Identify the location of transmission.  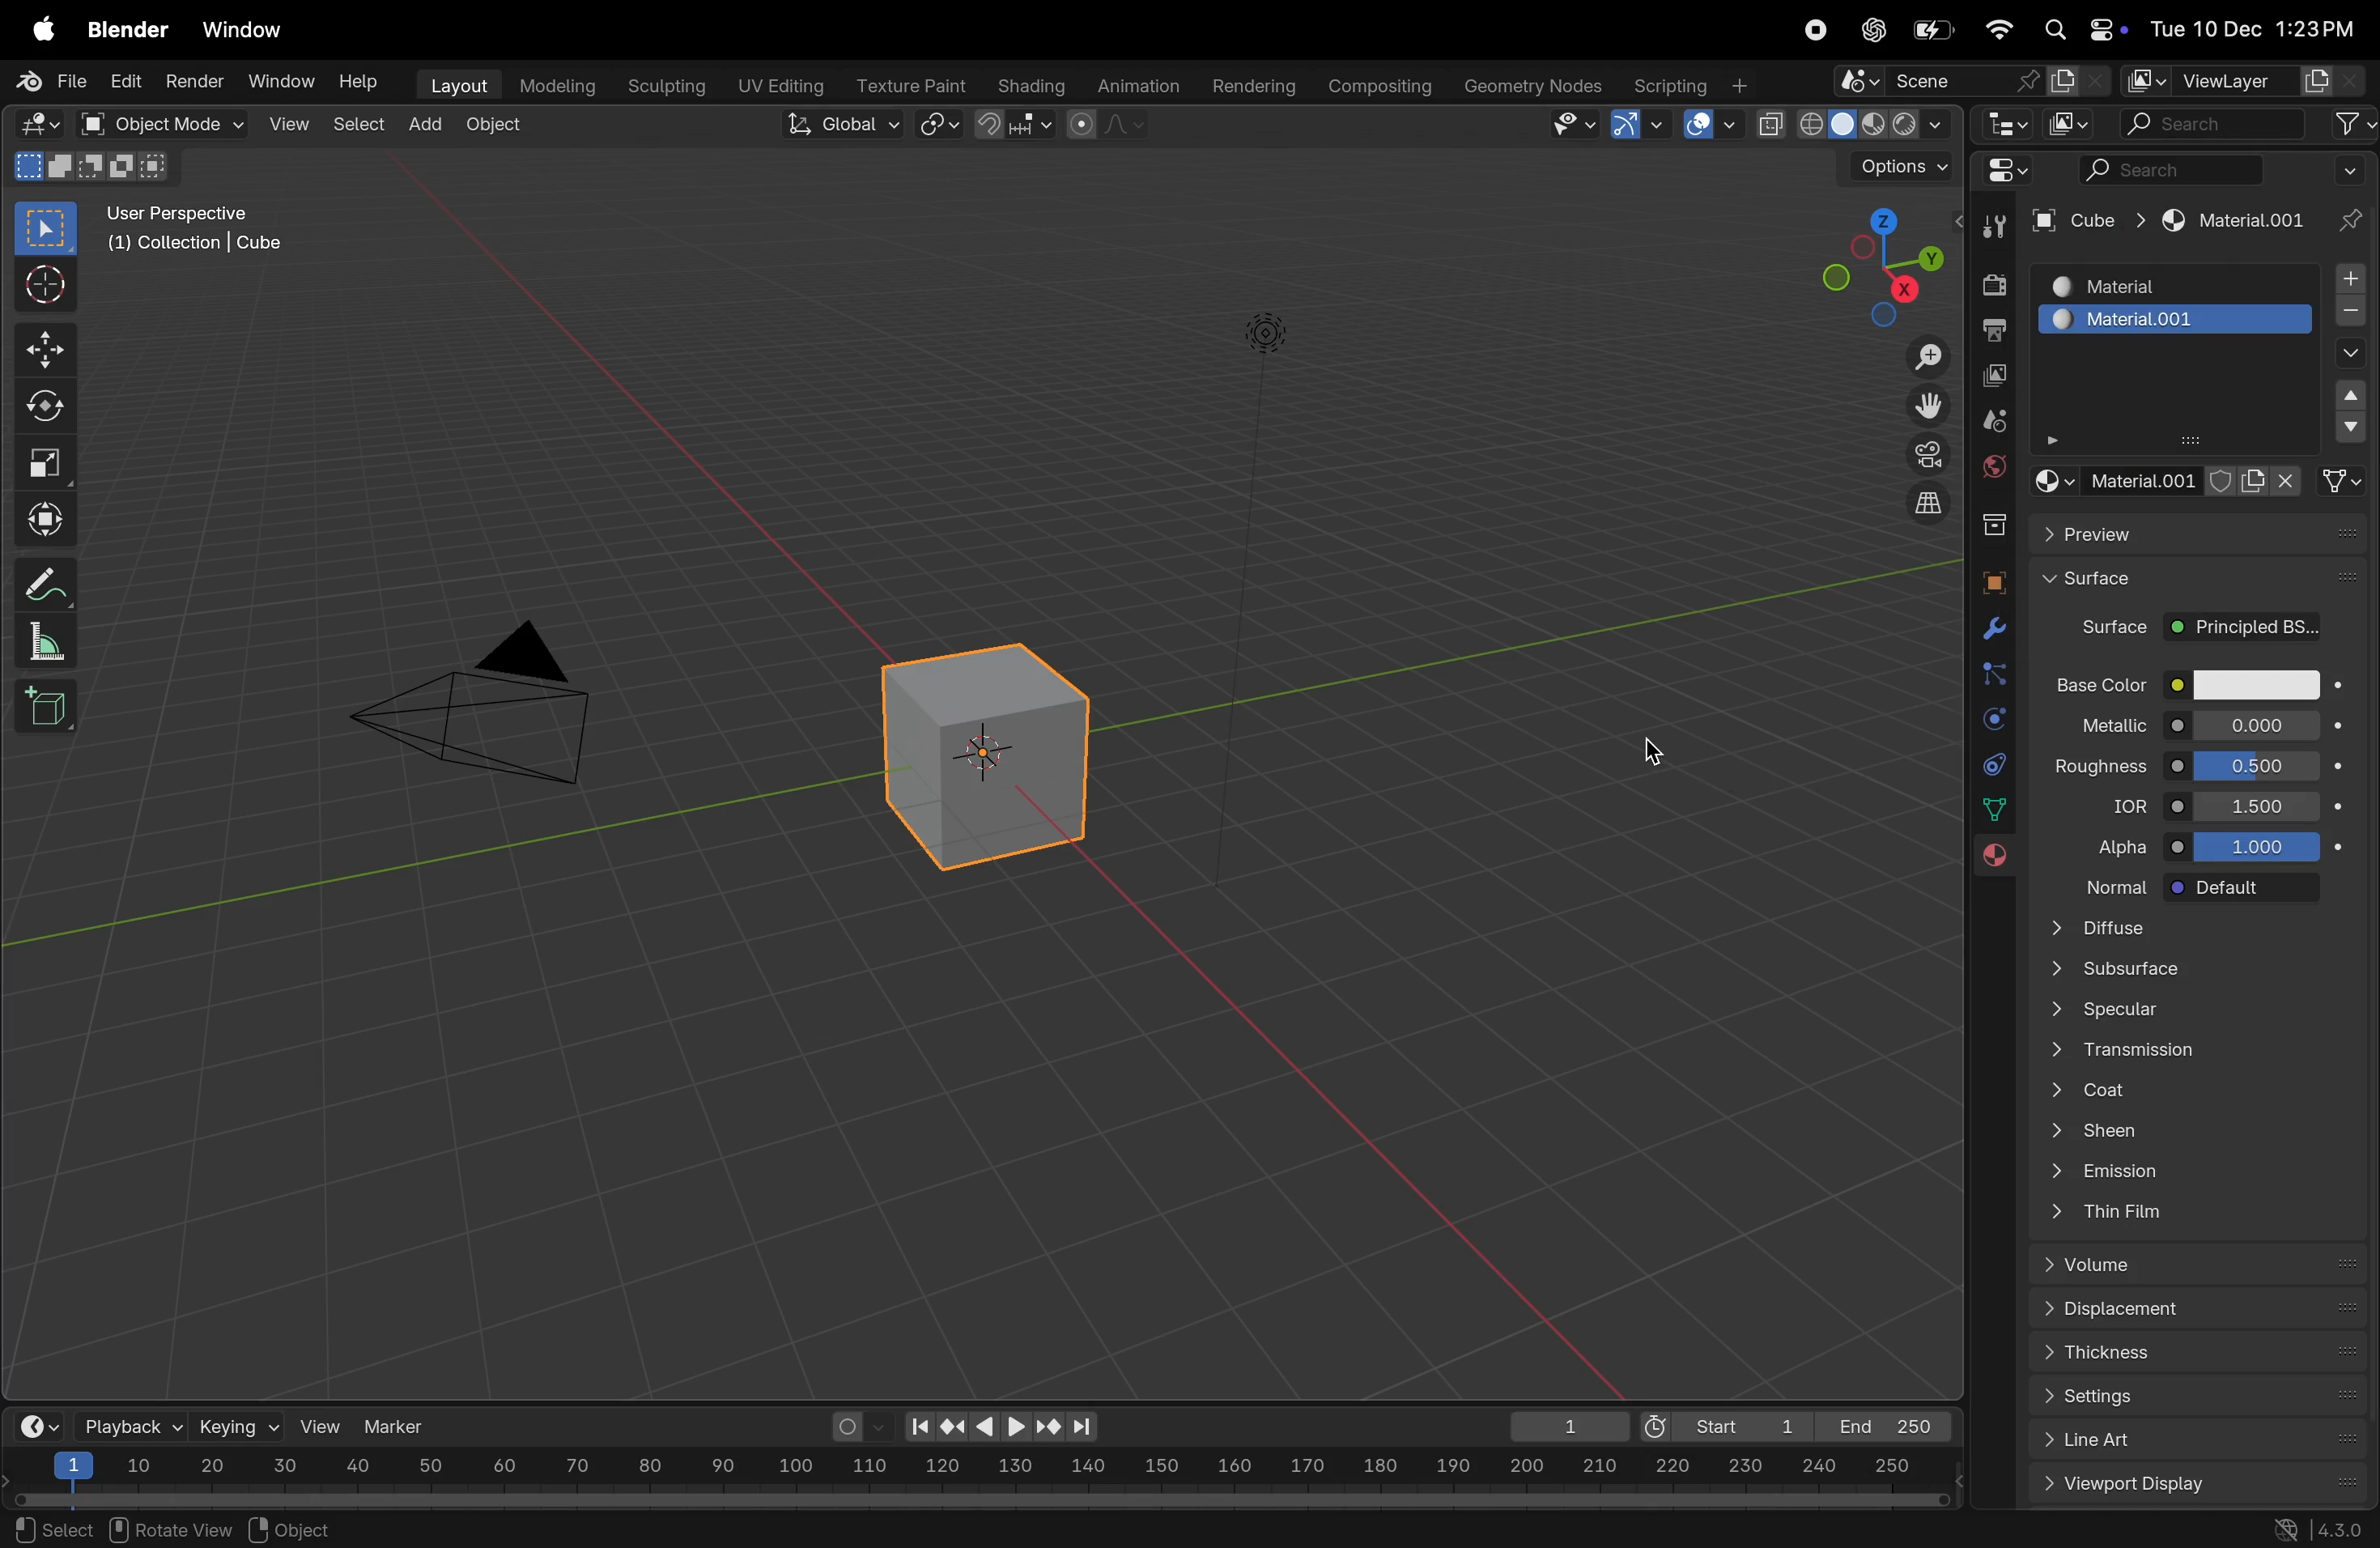
(2195, 1049).